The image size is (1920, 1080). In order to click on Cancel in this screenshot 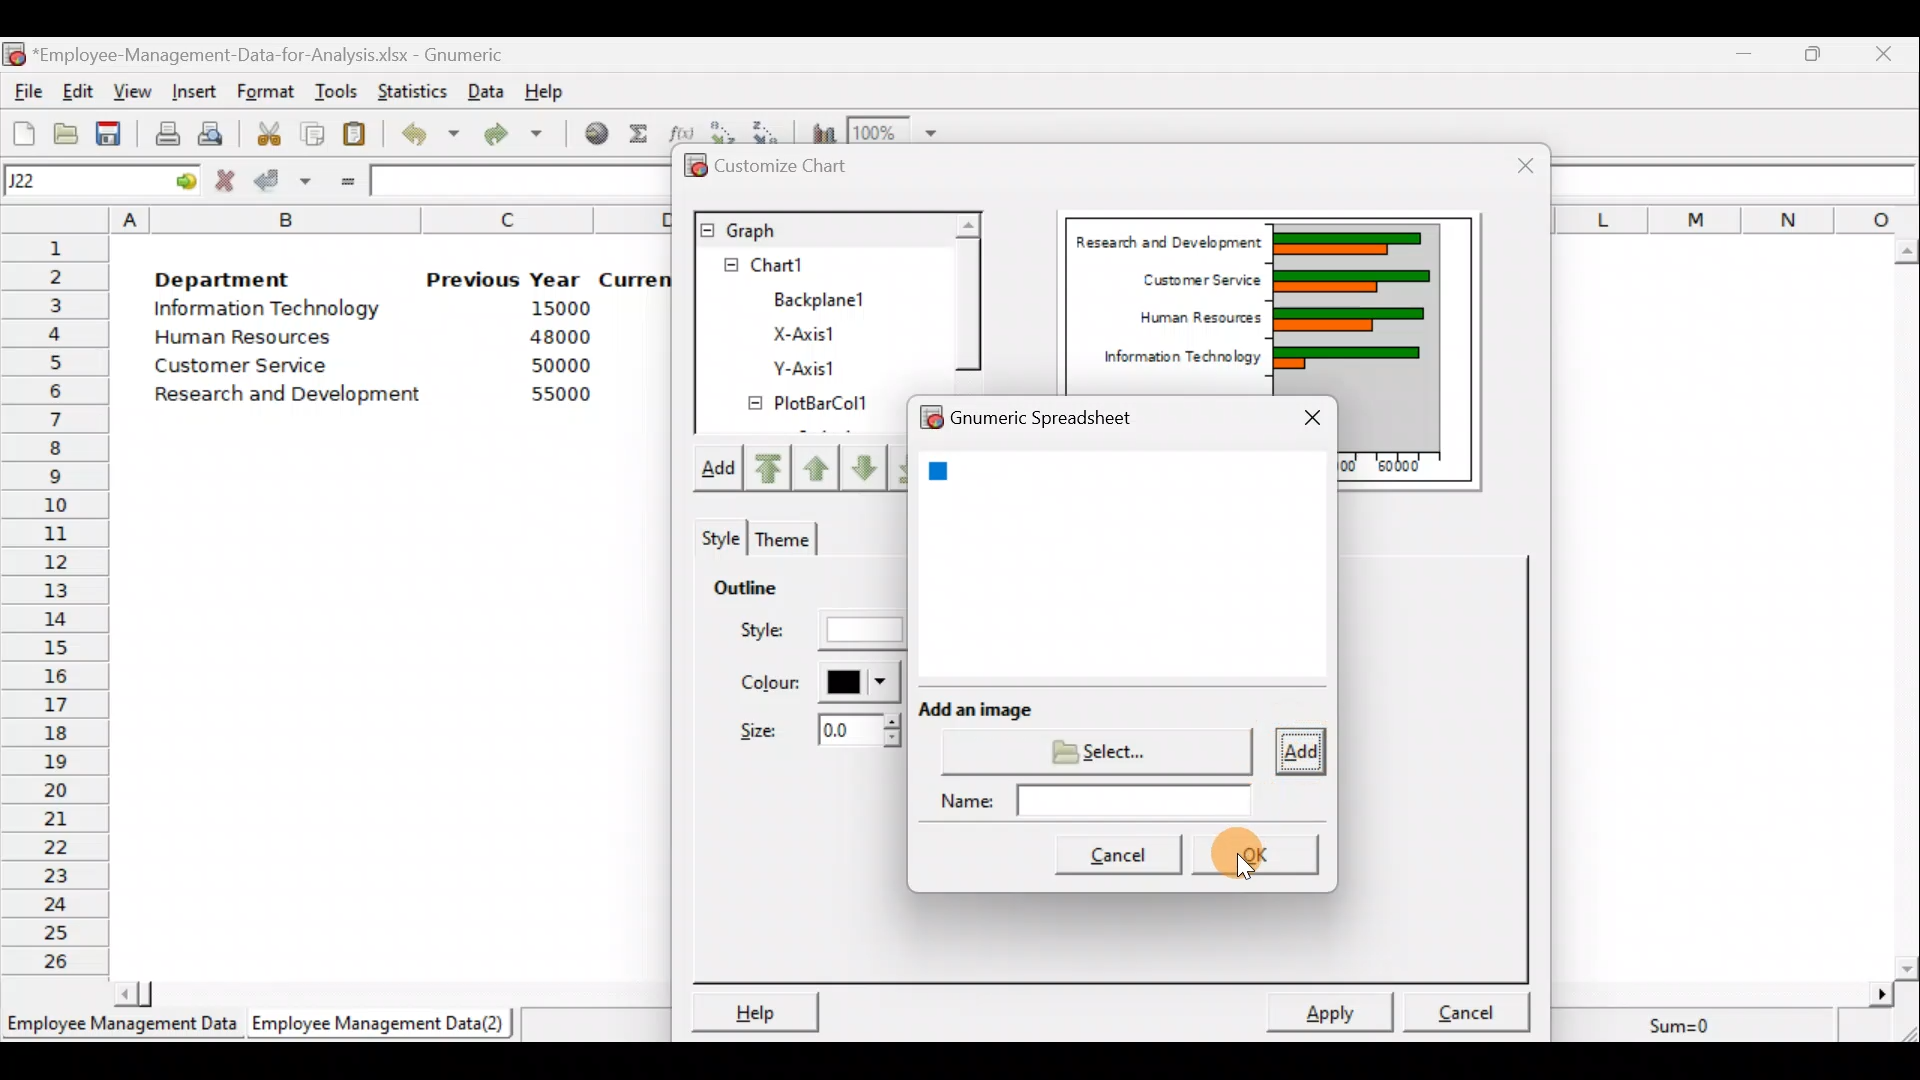, I will do `click(1466, 1007)`.